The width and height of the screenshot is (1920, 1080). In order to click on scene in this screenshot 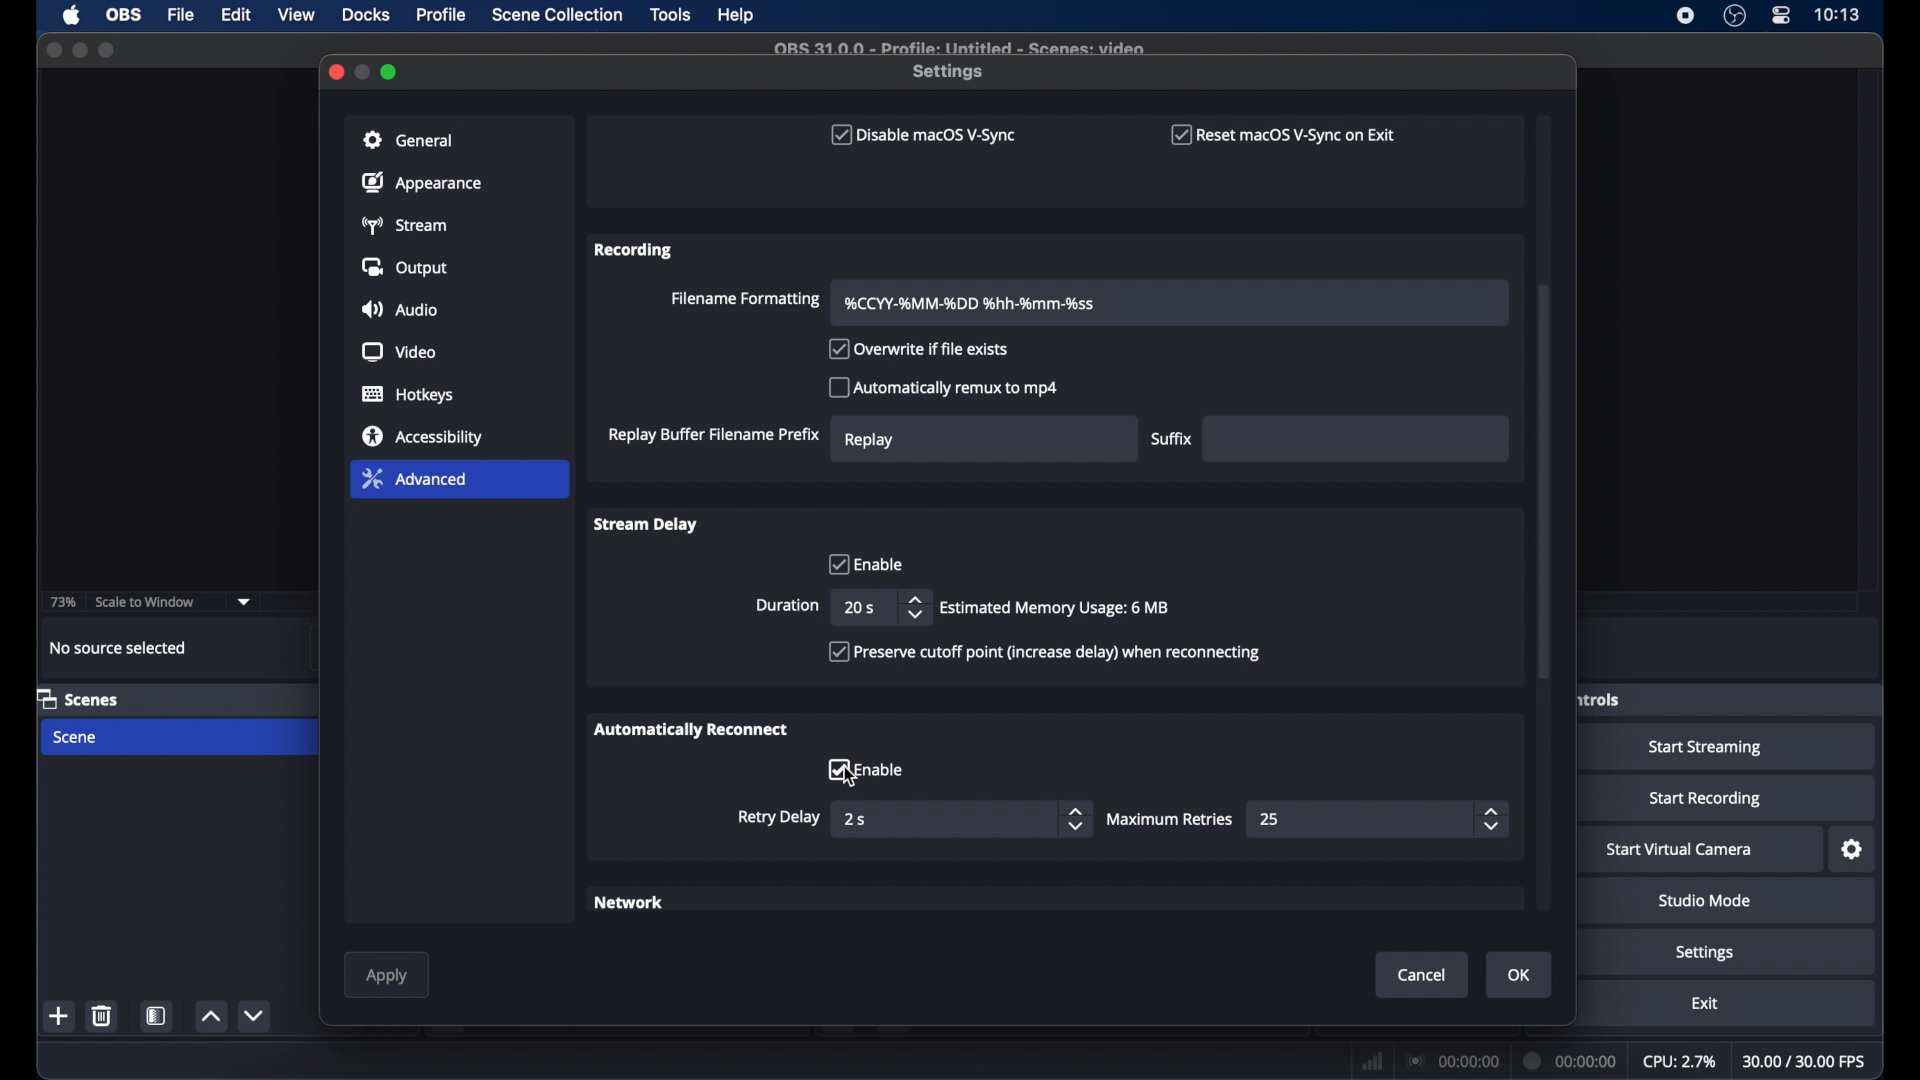, I will do `click(77, 738)`.